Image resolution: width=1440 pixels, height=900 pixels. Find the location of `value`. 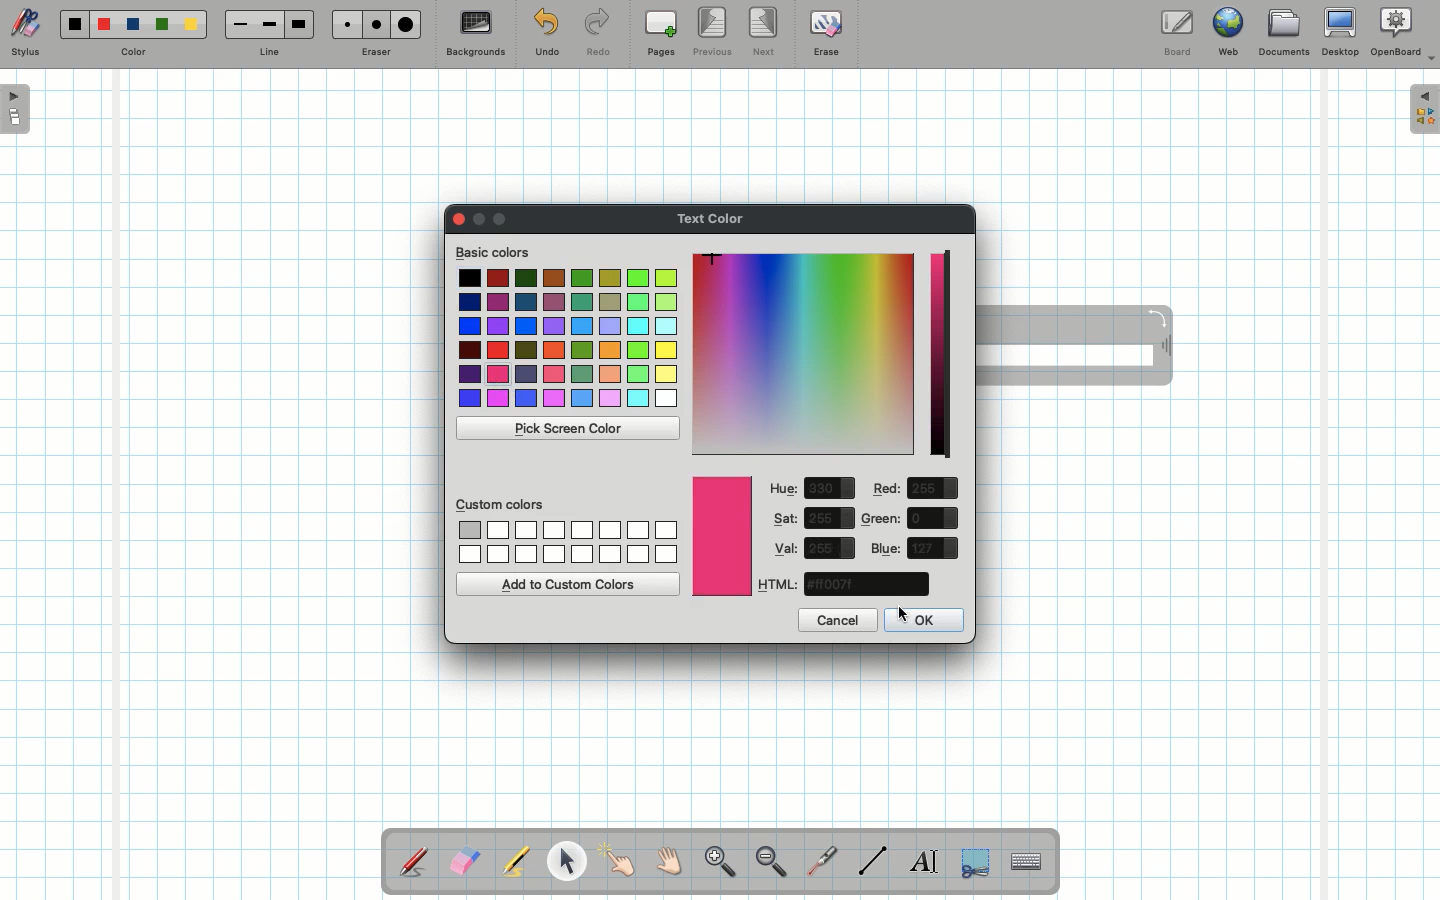

value is located at coordinates (934, 489).